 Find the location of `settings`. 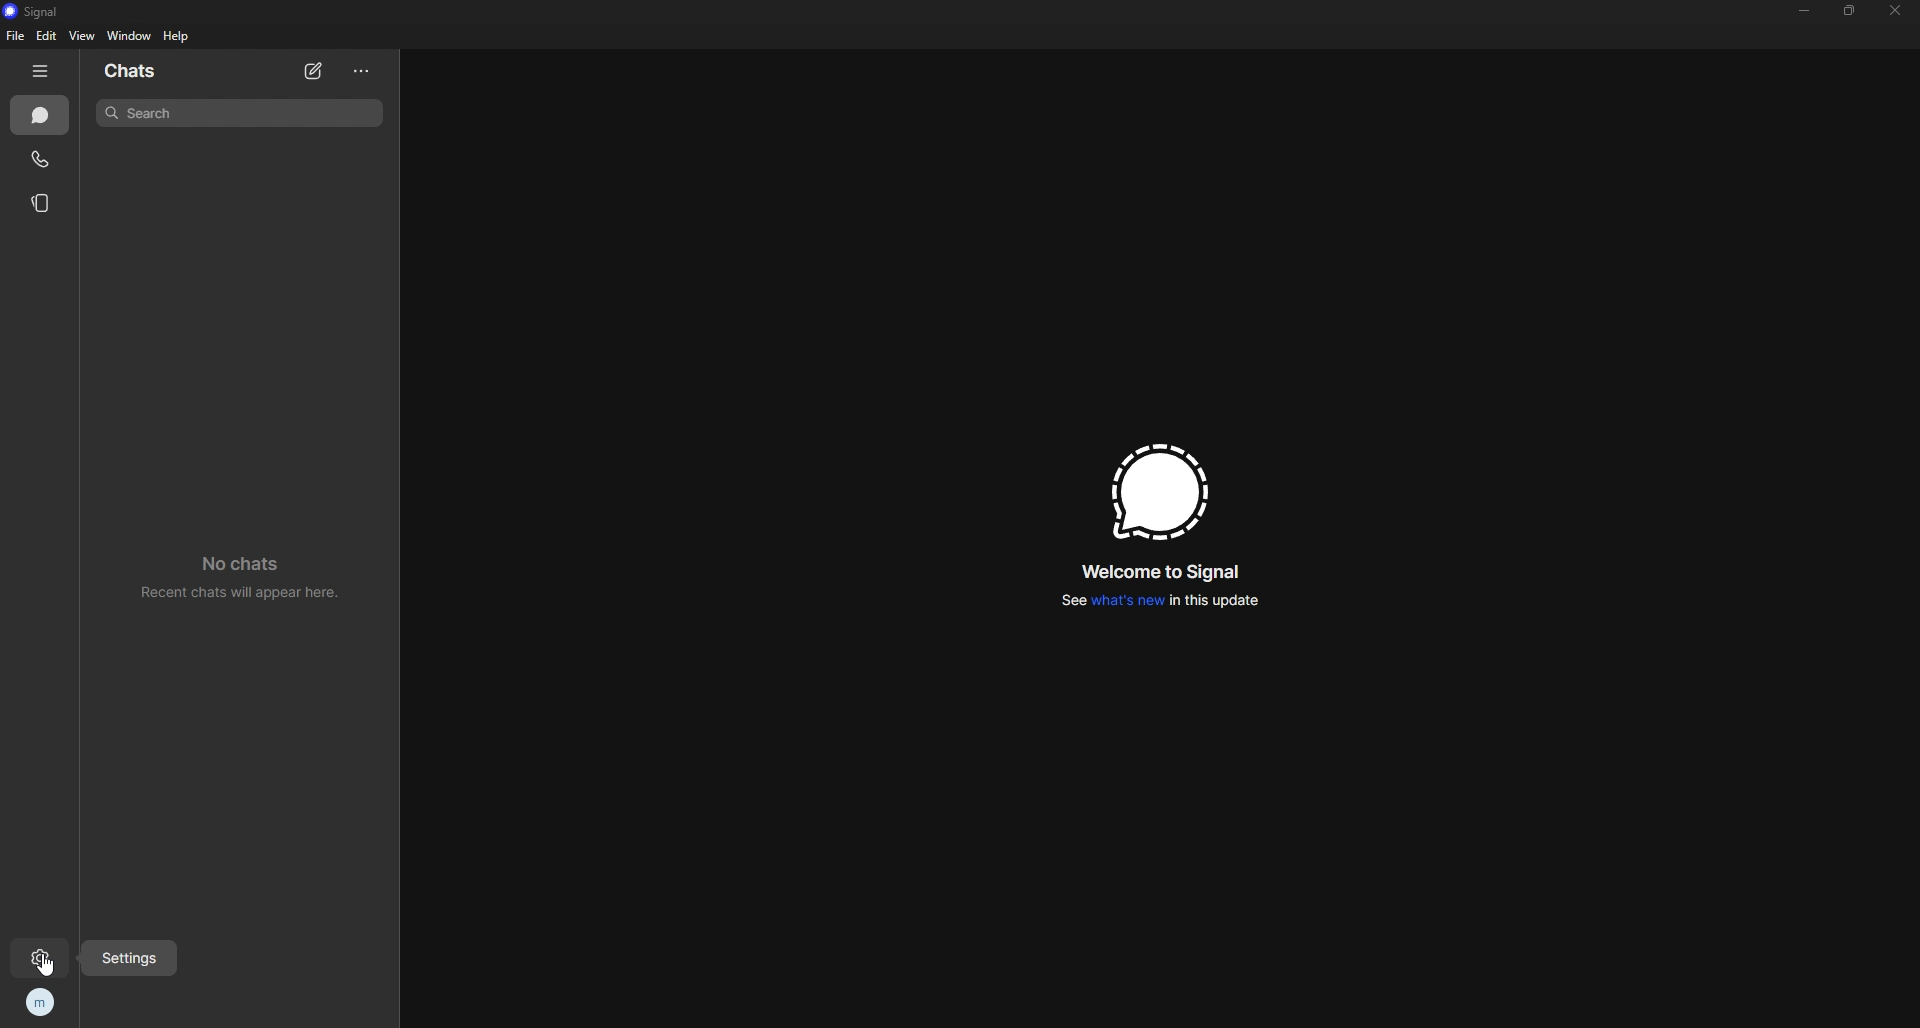

settings is located at coordinates (36, 959).